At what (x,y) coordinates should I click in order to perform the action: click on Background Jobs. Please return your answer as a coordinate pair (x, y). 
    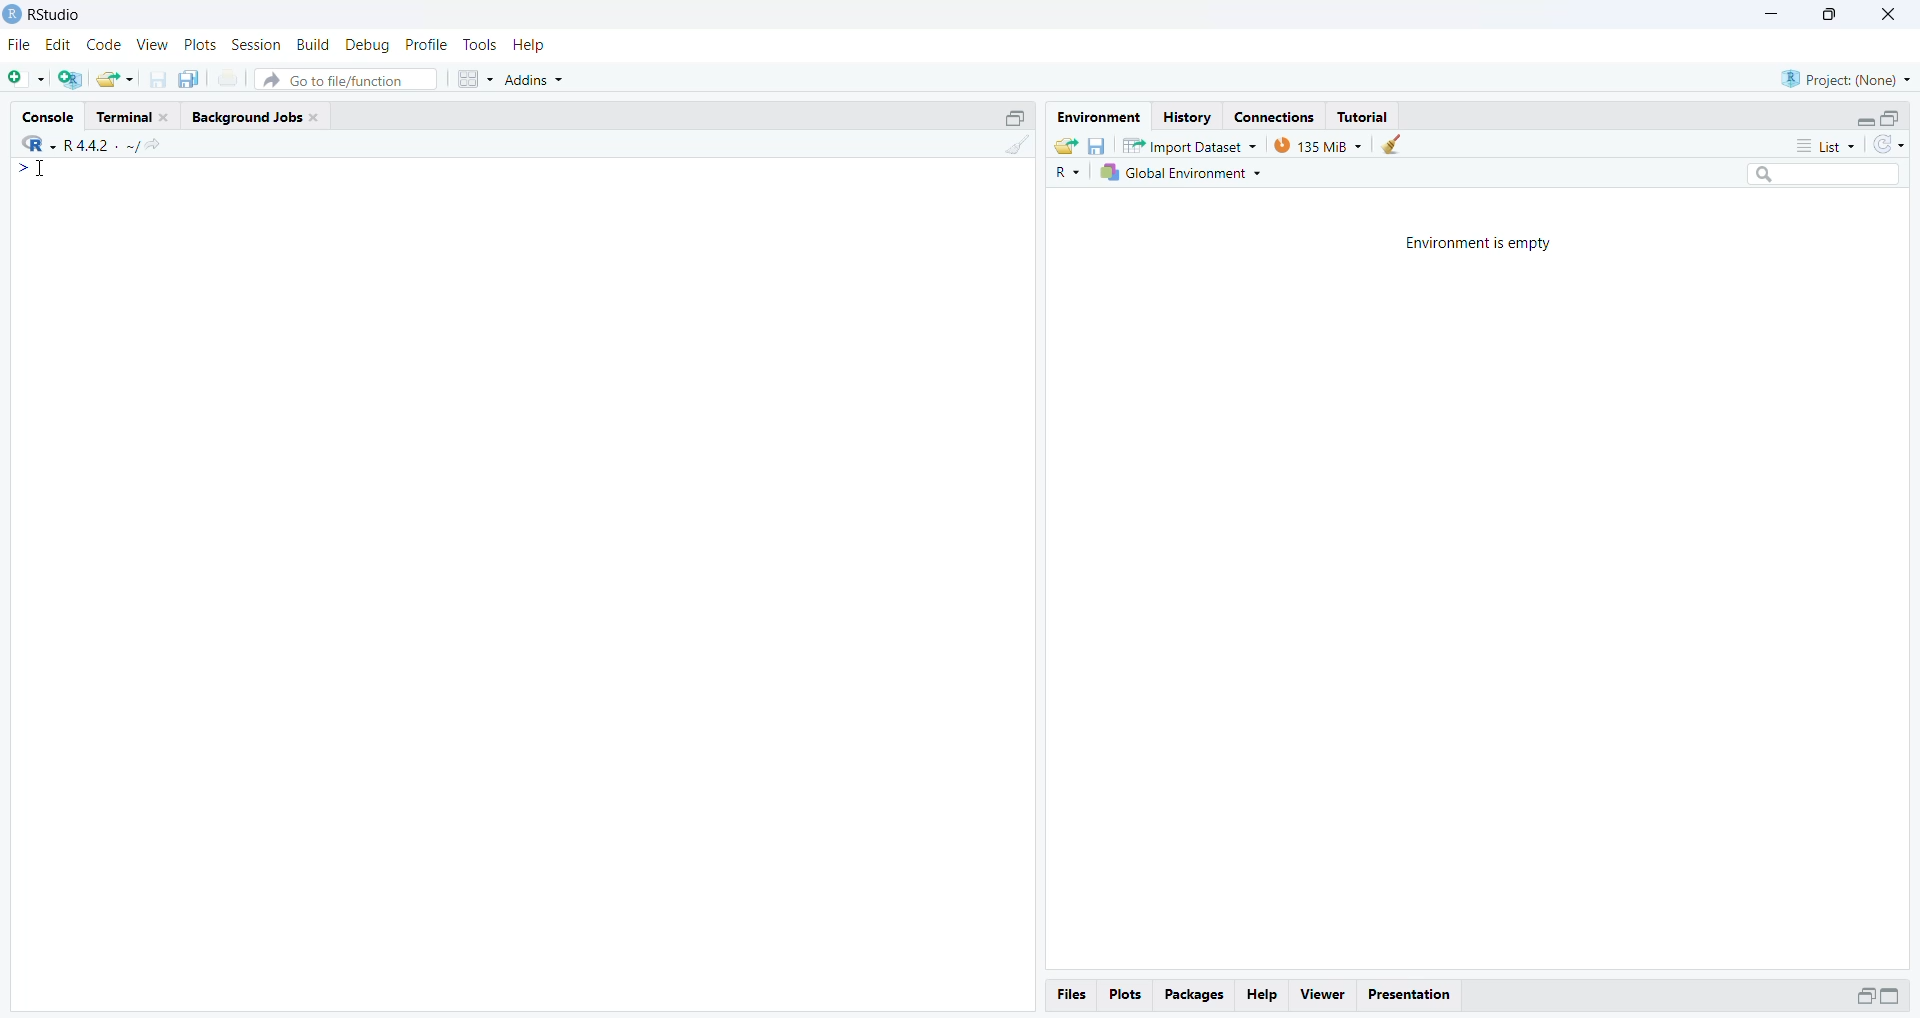
    Looking at the image, I should click on (259, 117).